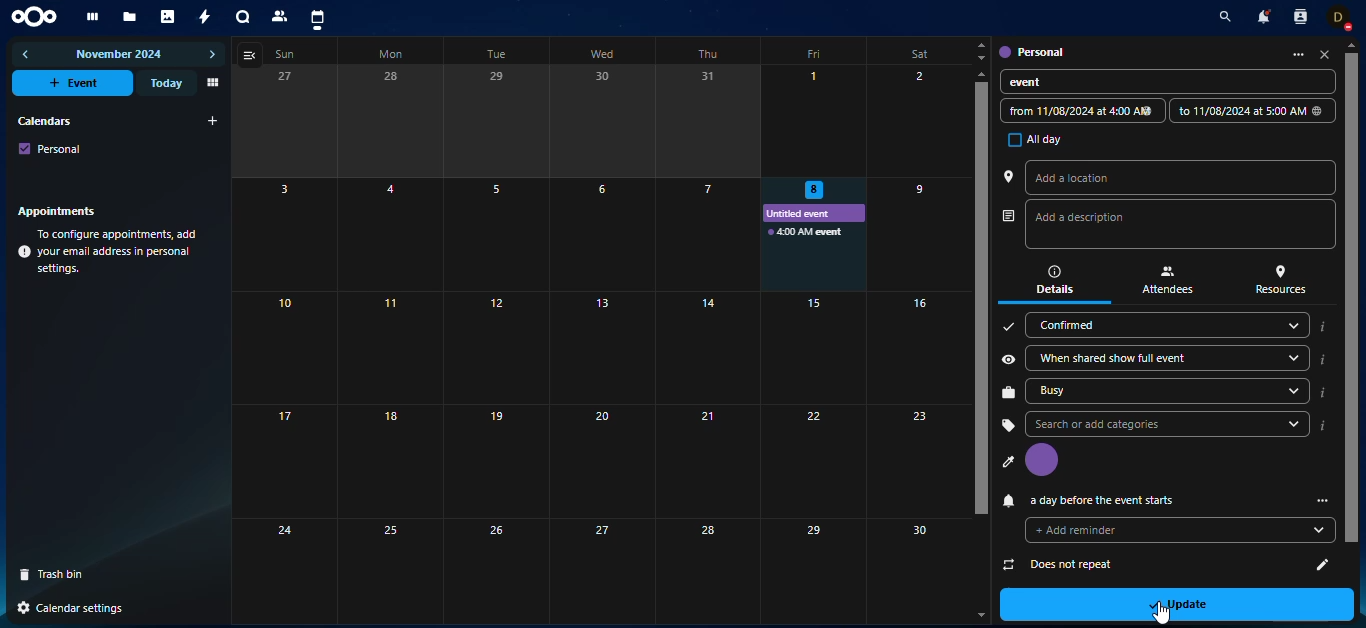  I want to click on add, so click(213, 121).